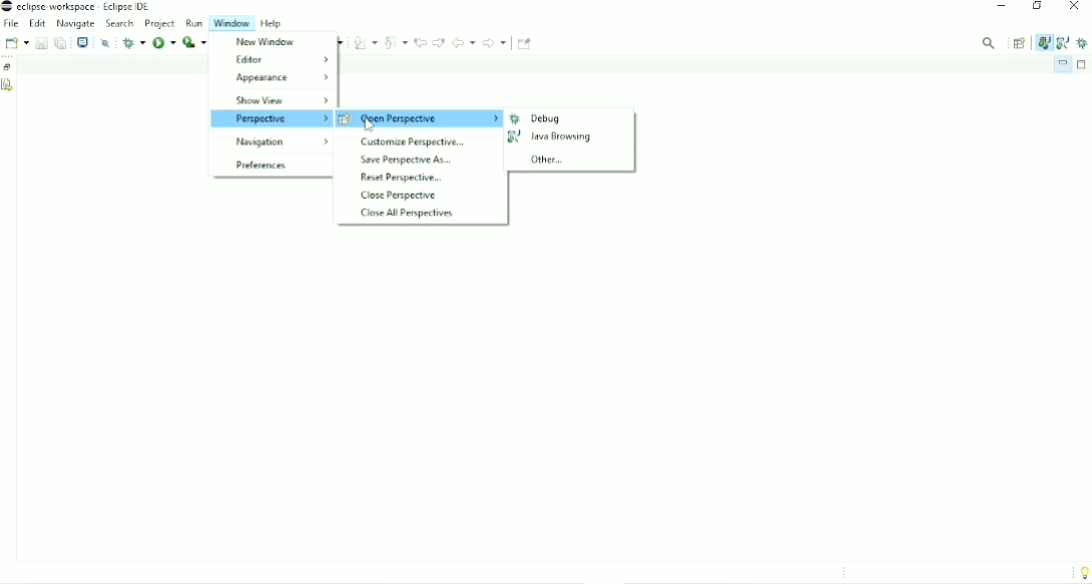 This screenshot has height=584, width=1092. I want to click on Run, so click(195, 23).